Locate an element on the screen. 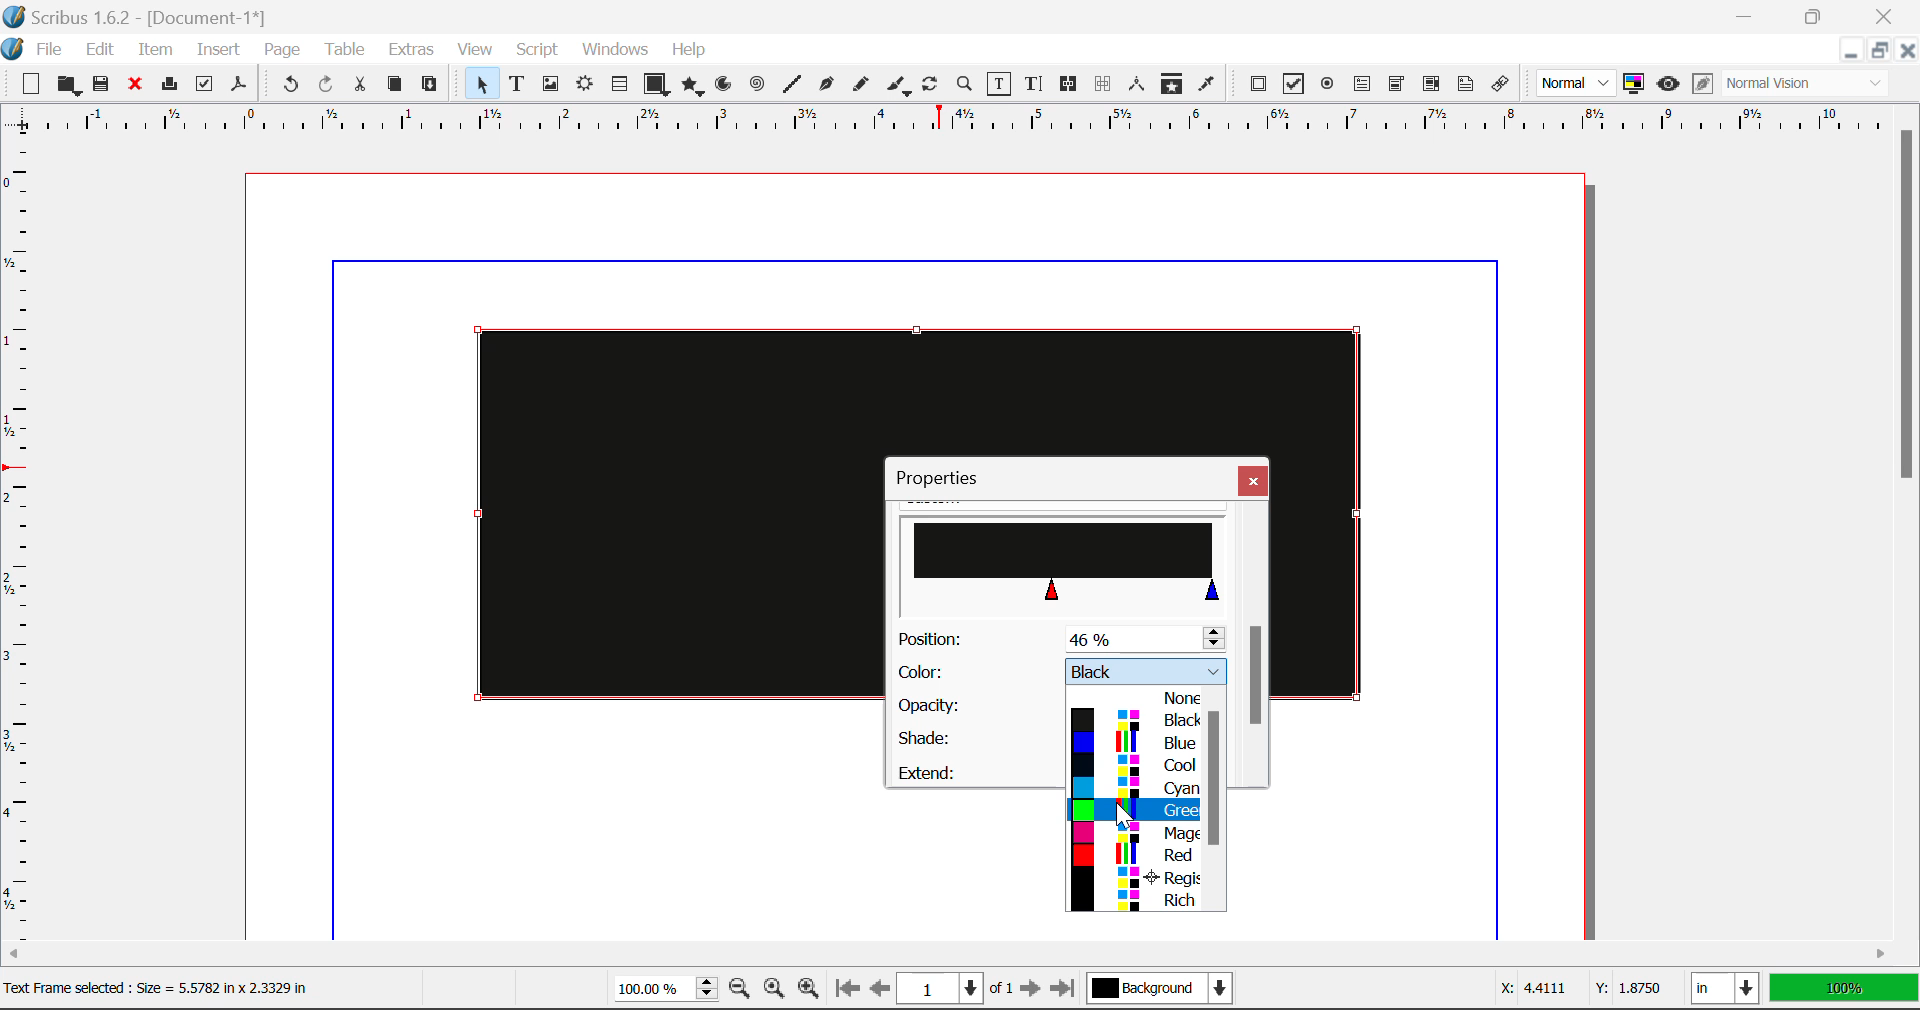 The height and width of the screenshot is (1010, 1920). Open is located at coordinates (71, 87).